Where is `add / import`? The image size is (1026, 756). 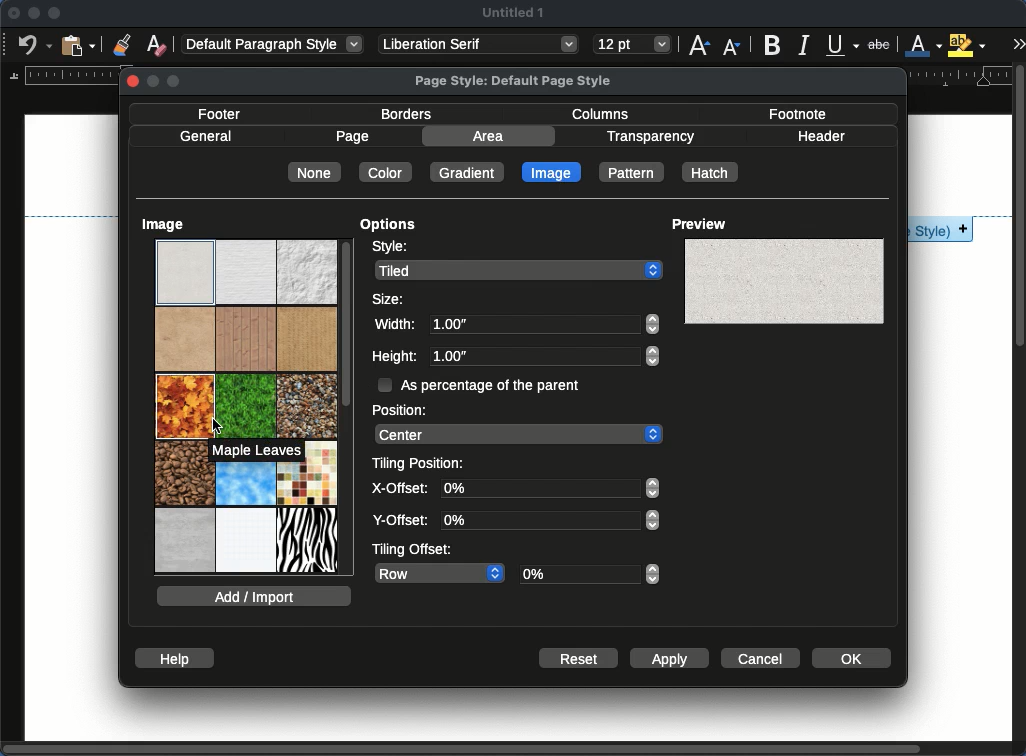 add / import is located at coordinates (255, 597).